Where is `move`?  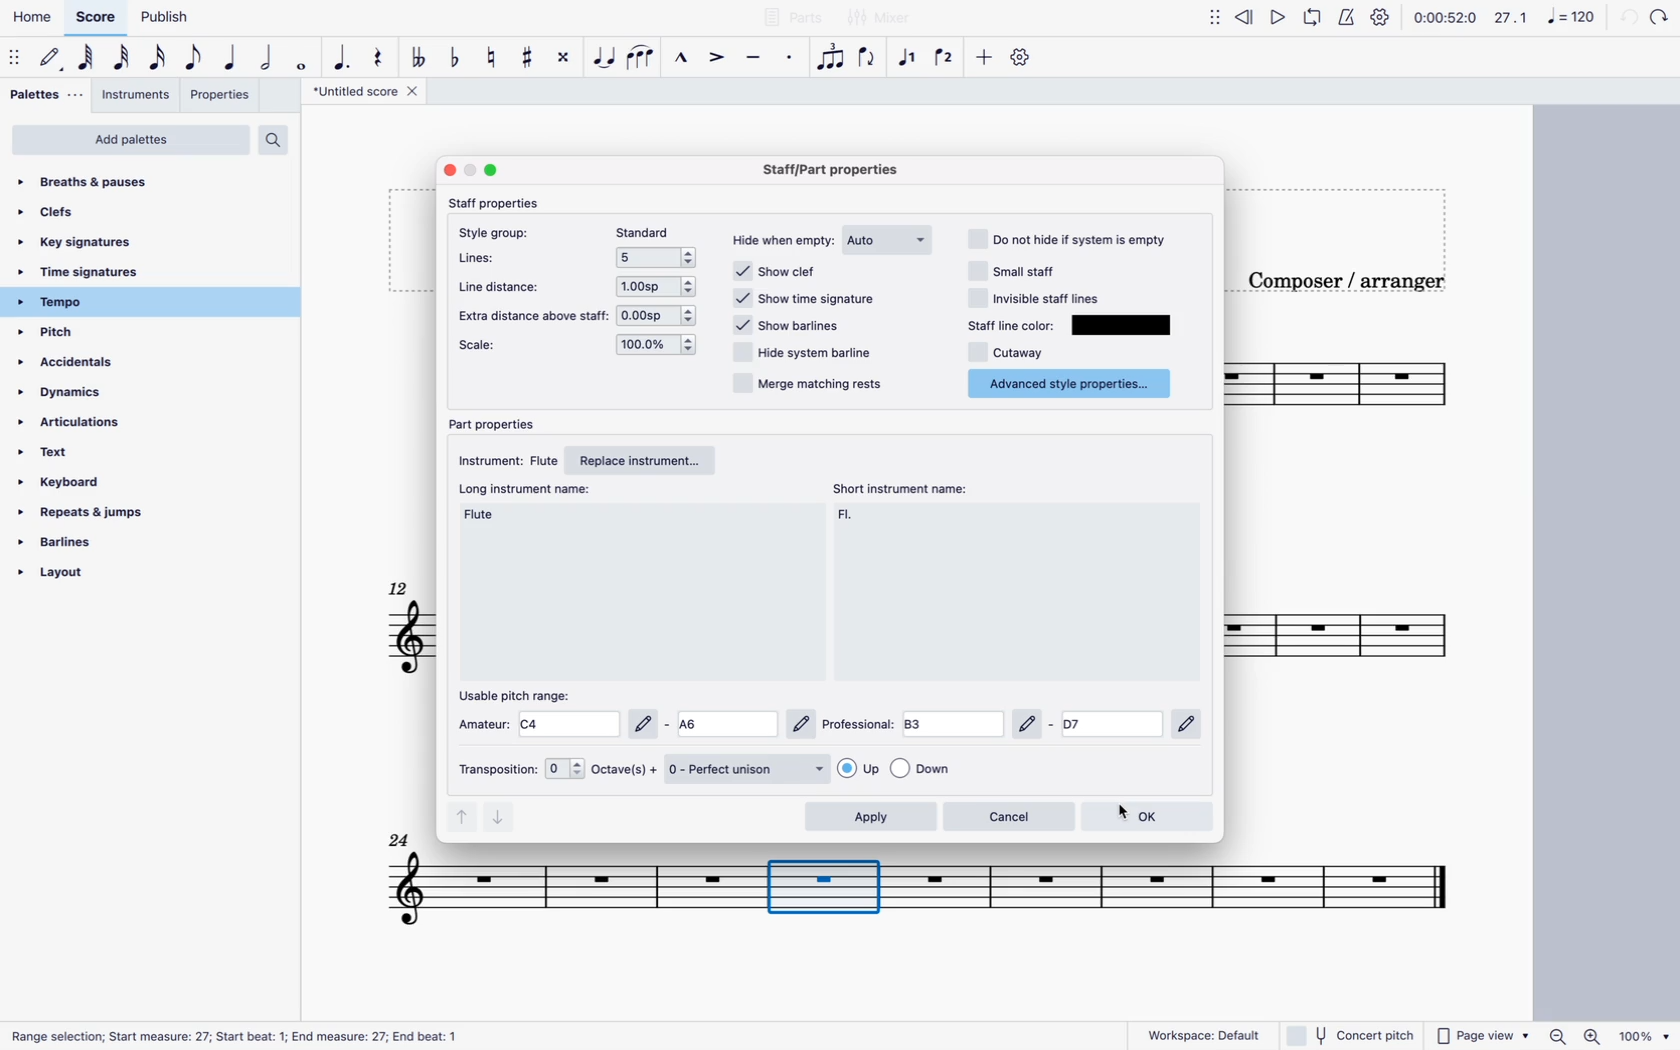
move is located at coordinates (1209, 16).